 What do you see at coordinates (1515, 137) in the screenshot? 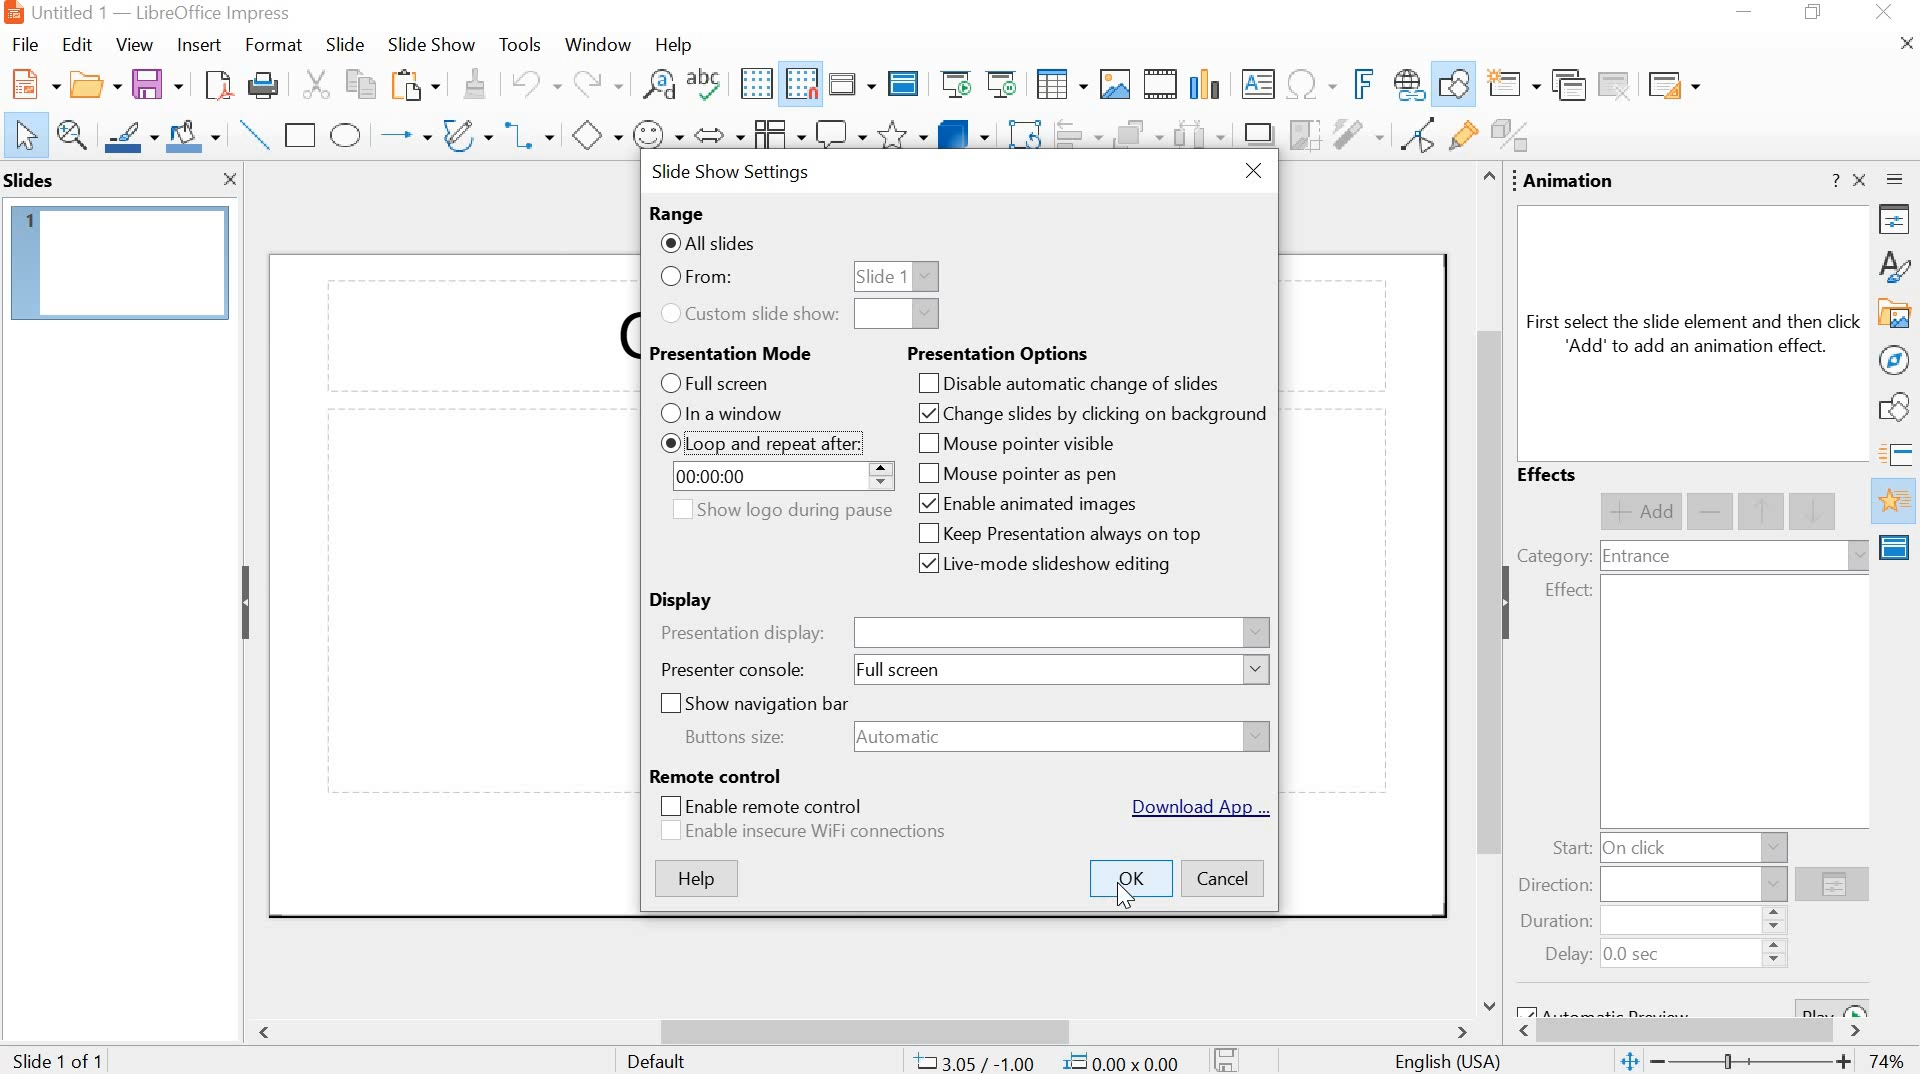
I see `toggle extrusion` at bounding box center [1515, 137].